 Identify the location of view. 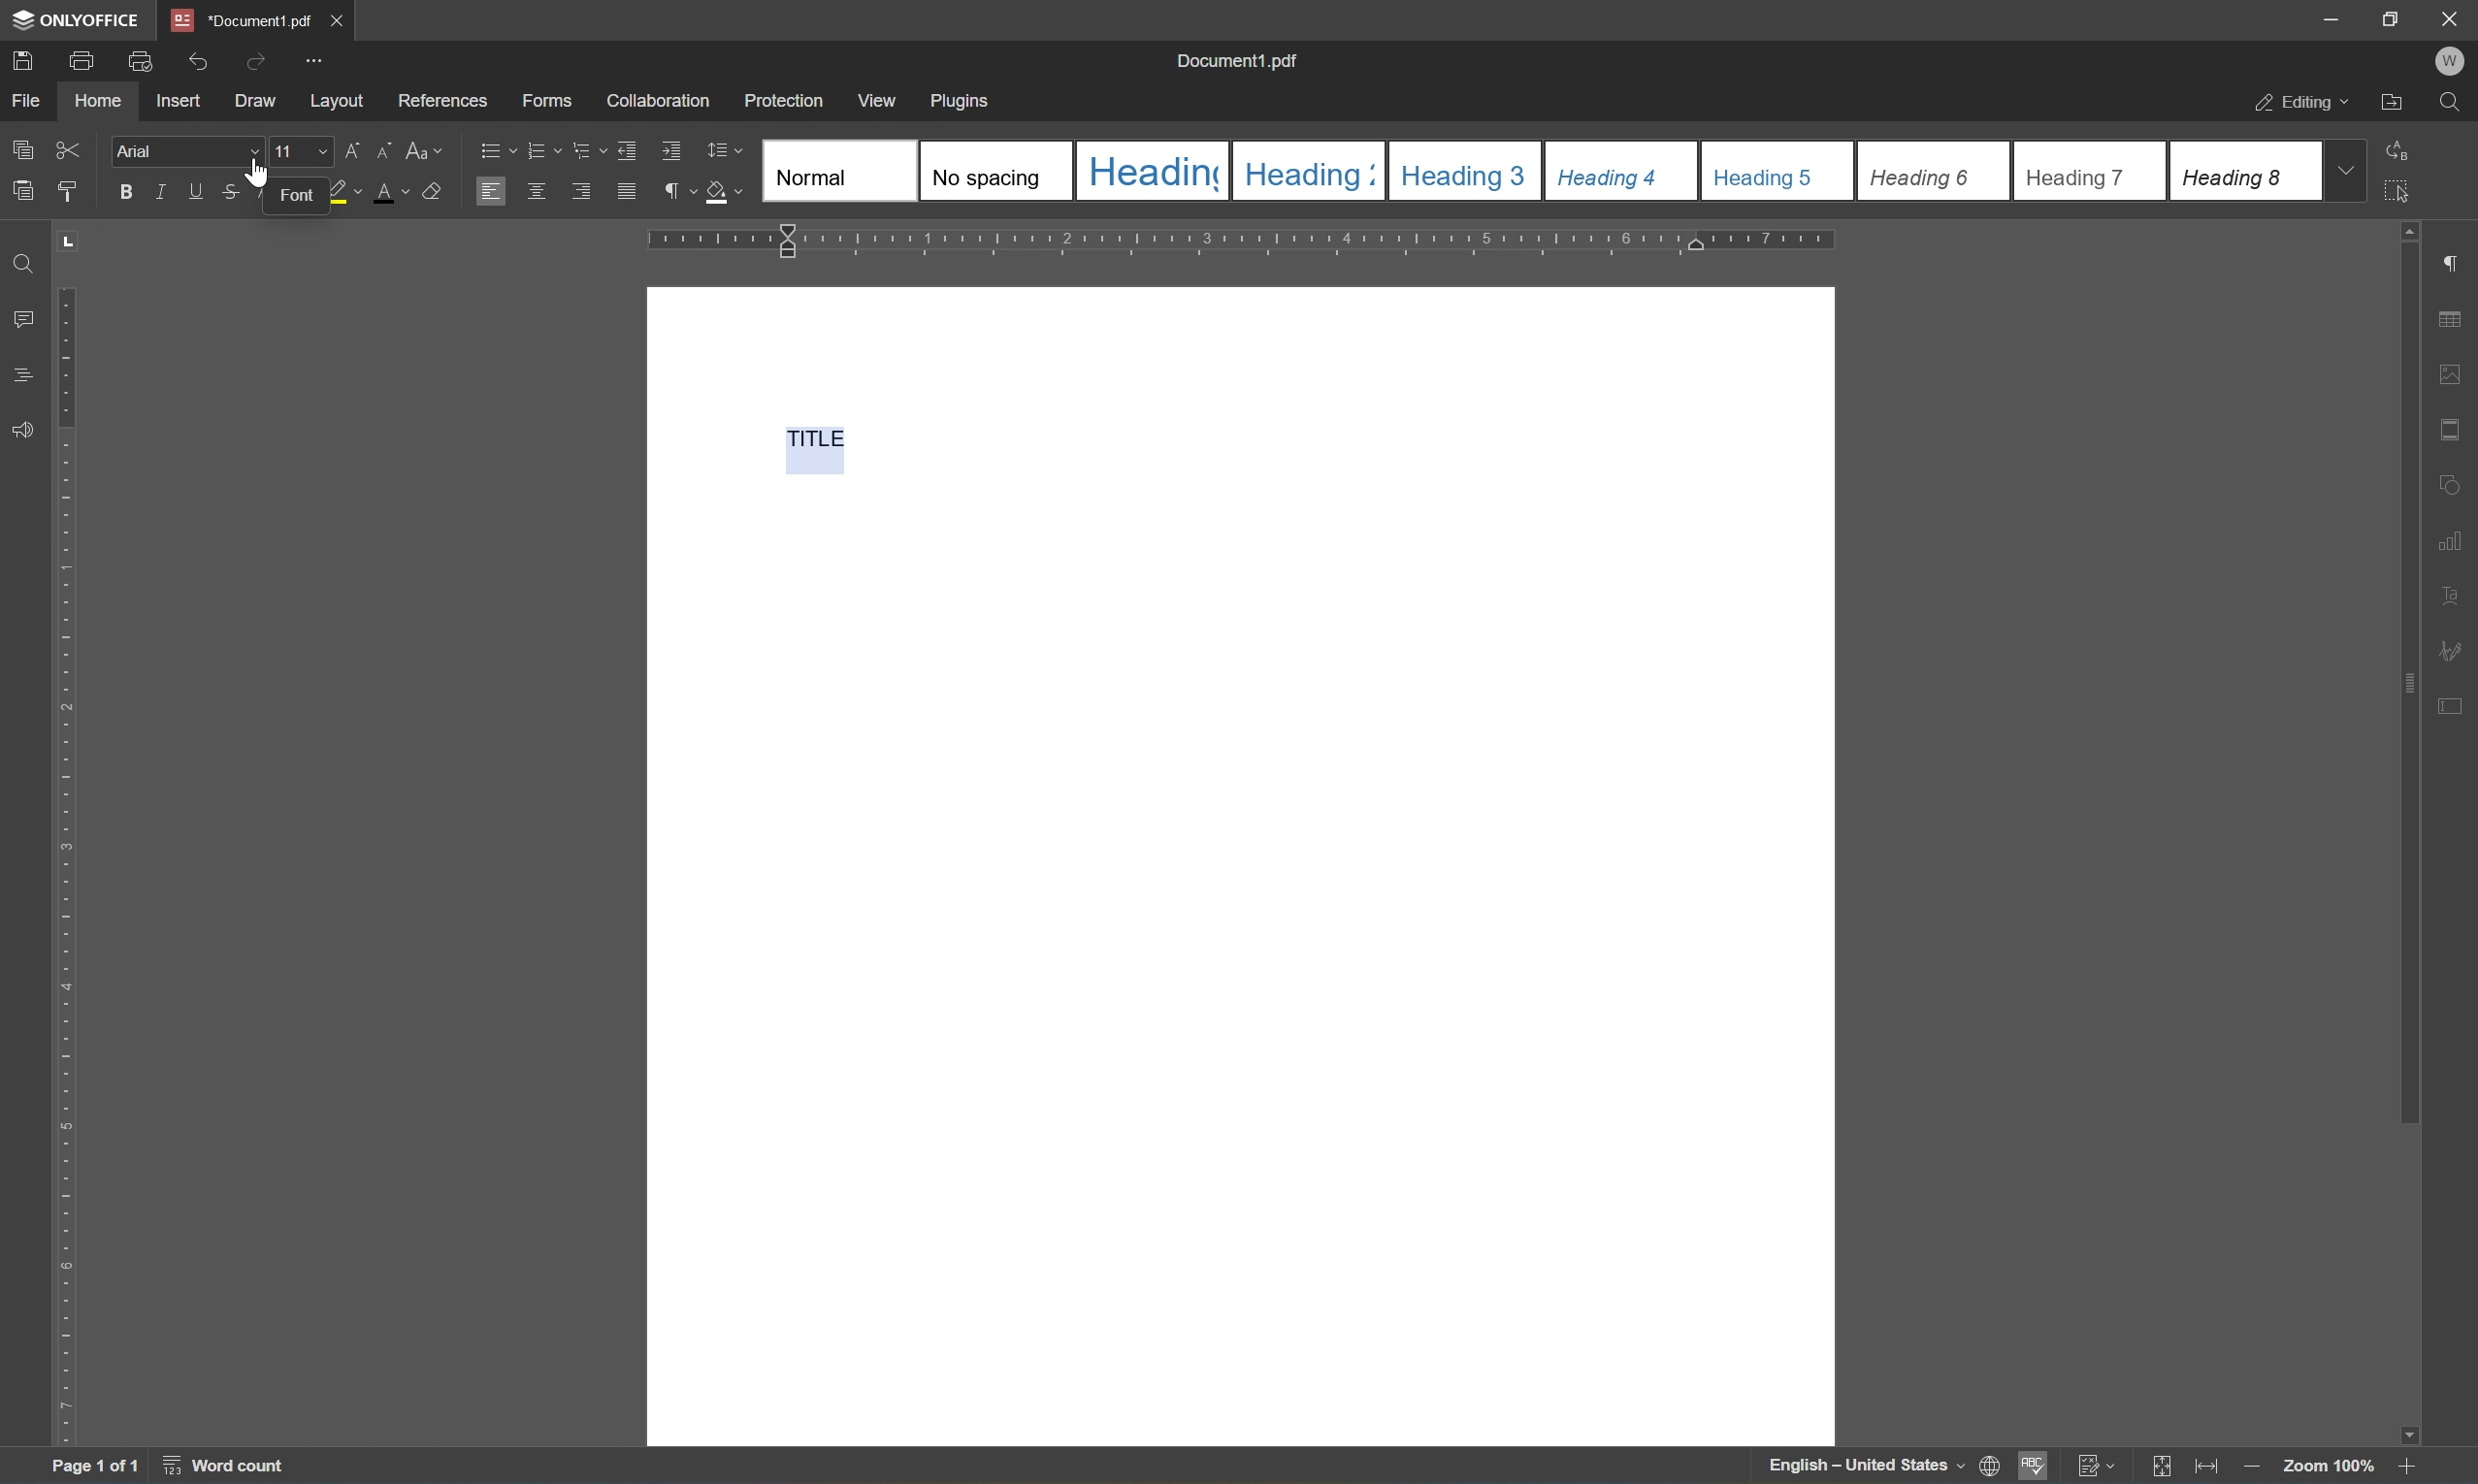
(875, 100).